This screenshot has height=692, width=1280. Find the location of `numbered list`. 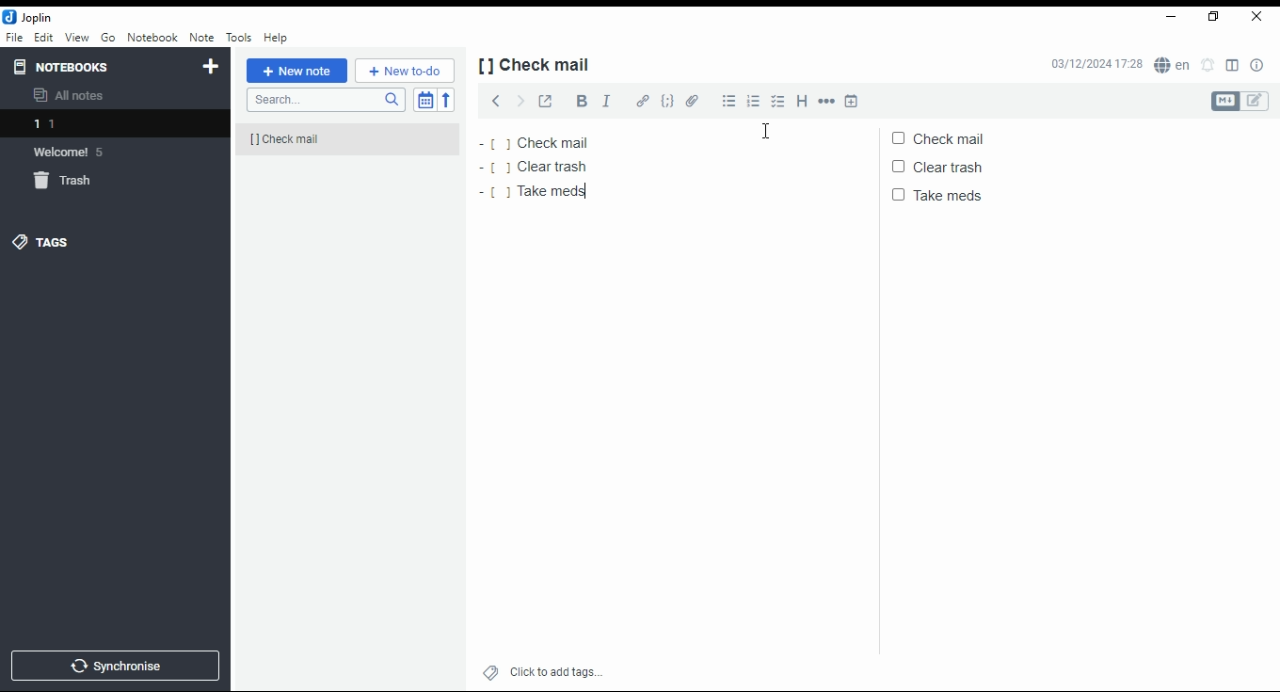

numbered list is located at coordinates (752, 102).